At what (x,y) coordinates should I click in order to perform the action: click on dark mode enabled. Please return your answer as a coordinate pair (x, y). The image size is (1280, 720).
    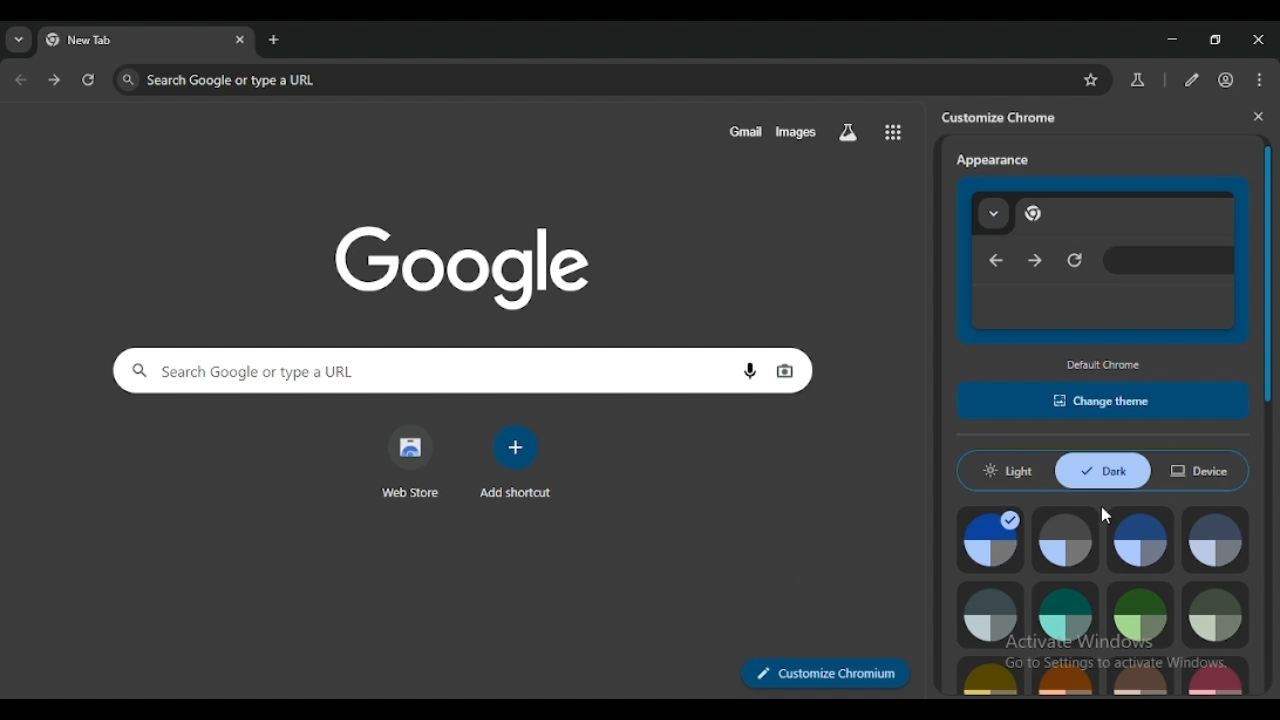
    Looking at the image, I should click on (1102, 472).